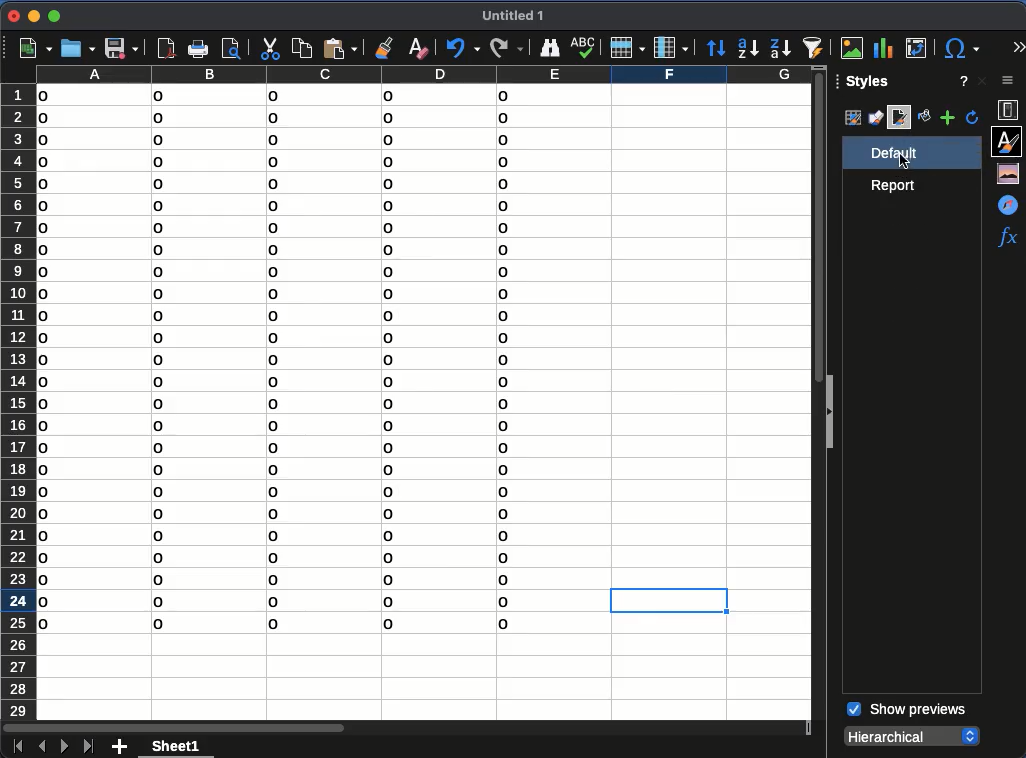 Image resolution: width=1026 pixels, height=758 pixels. I want to click on open, so click(77, 48).